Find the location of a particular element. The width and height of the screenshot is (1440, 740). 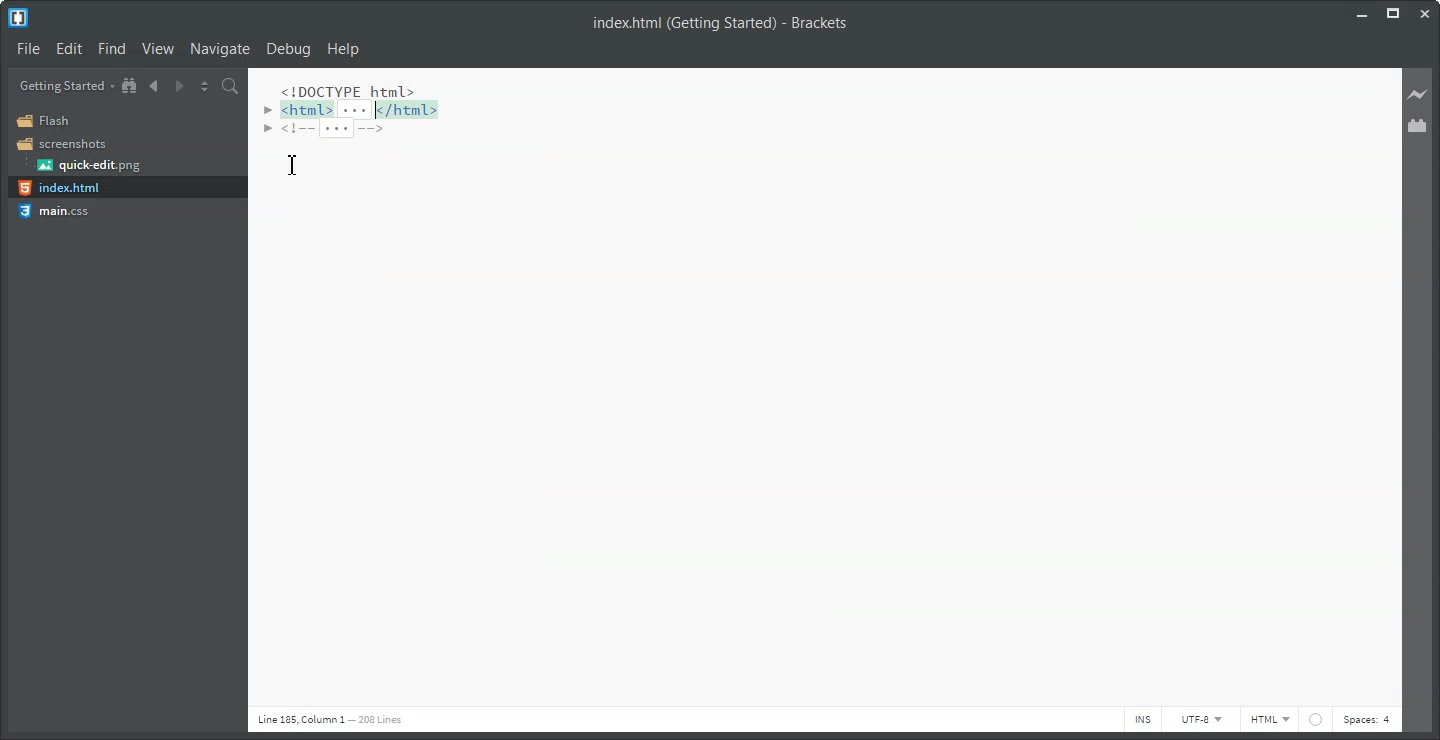

Flash is located at coordinates (50, 121).